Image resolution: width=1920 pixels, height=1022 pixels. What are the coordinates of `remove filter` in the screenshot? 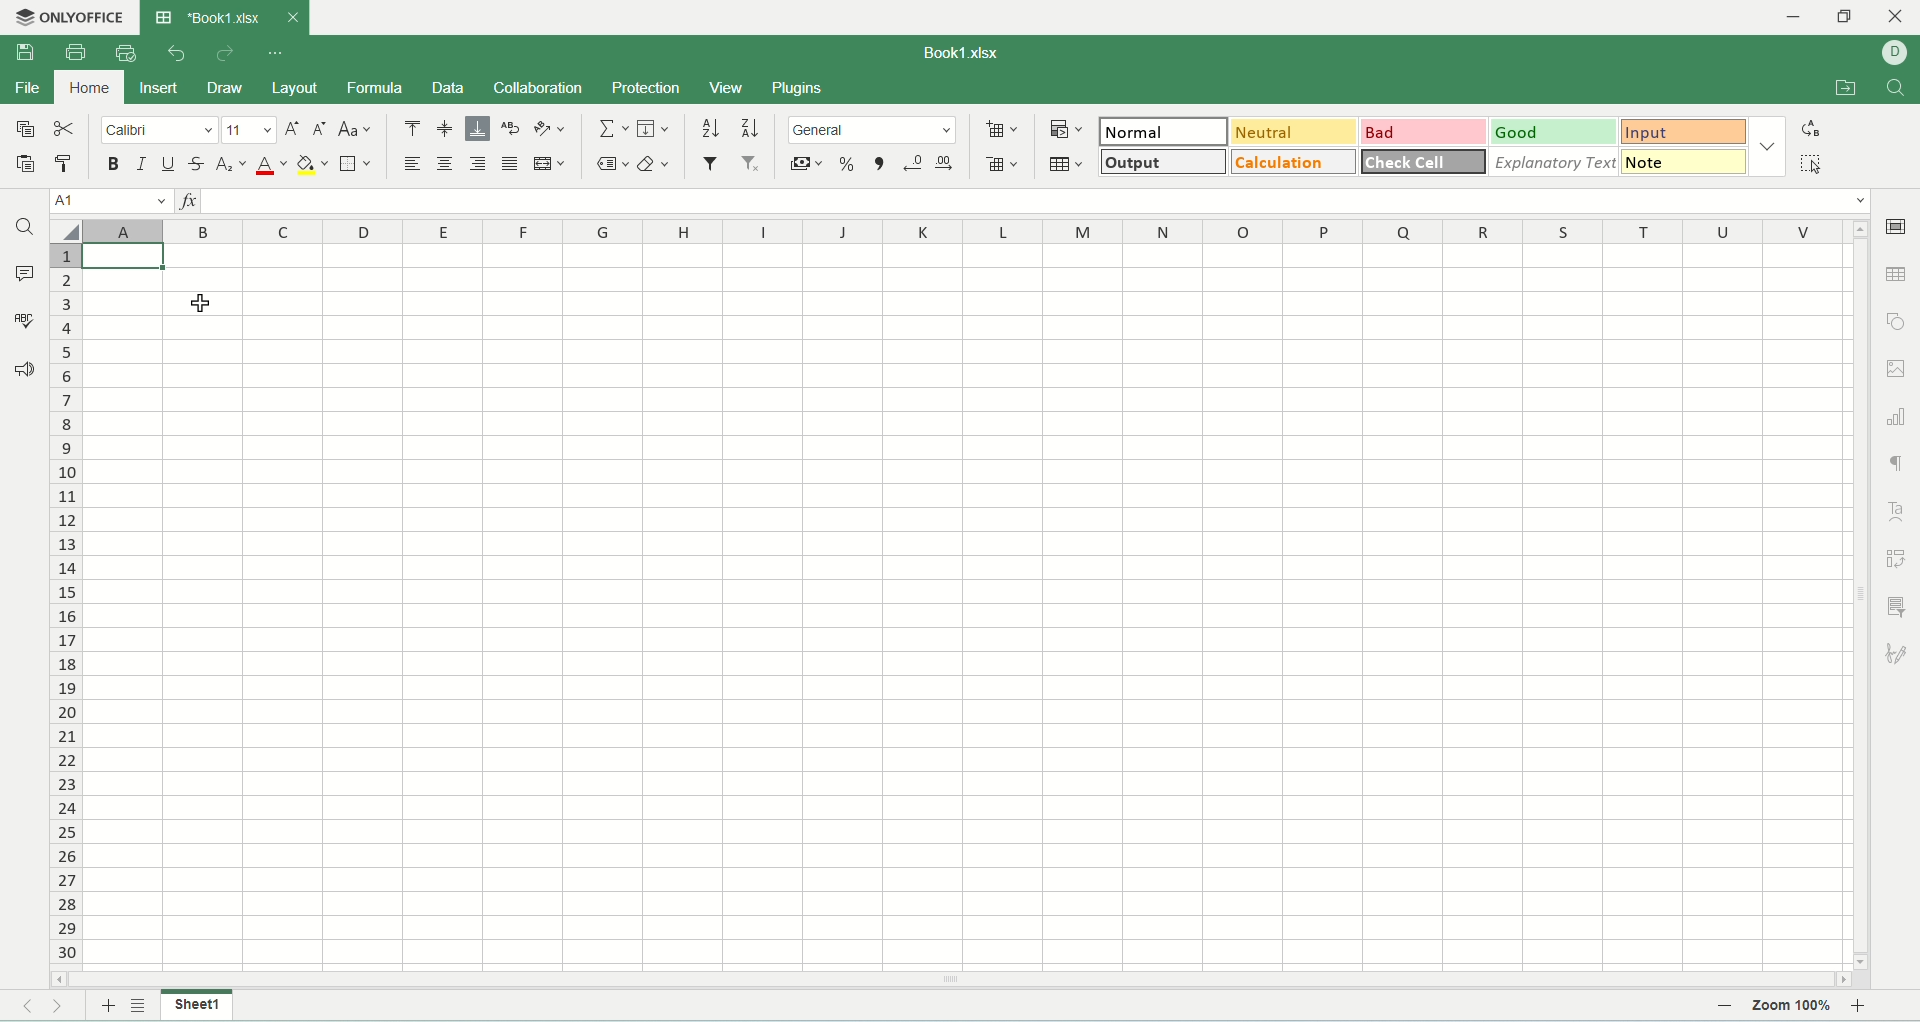 It's located at (753, 163).